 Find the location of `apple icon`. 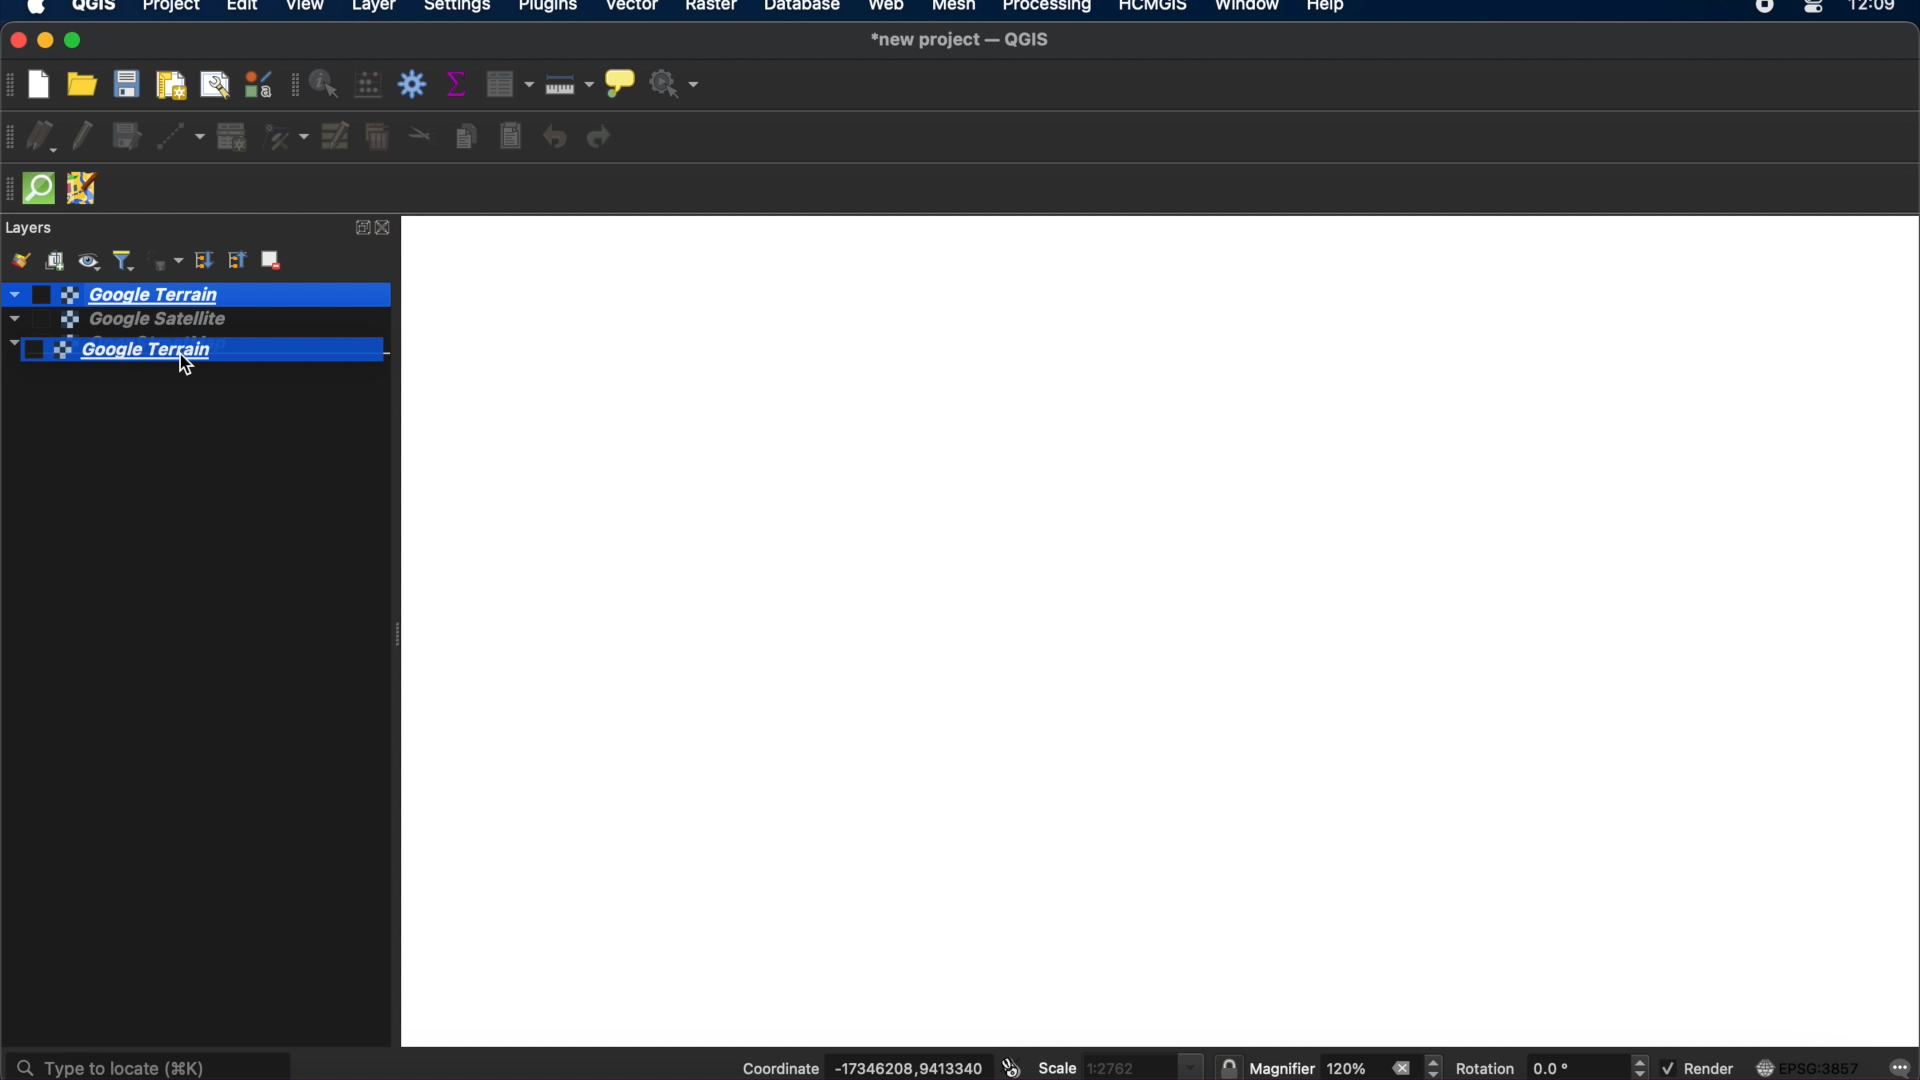

apple icon is located at coordinates (43, 9).